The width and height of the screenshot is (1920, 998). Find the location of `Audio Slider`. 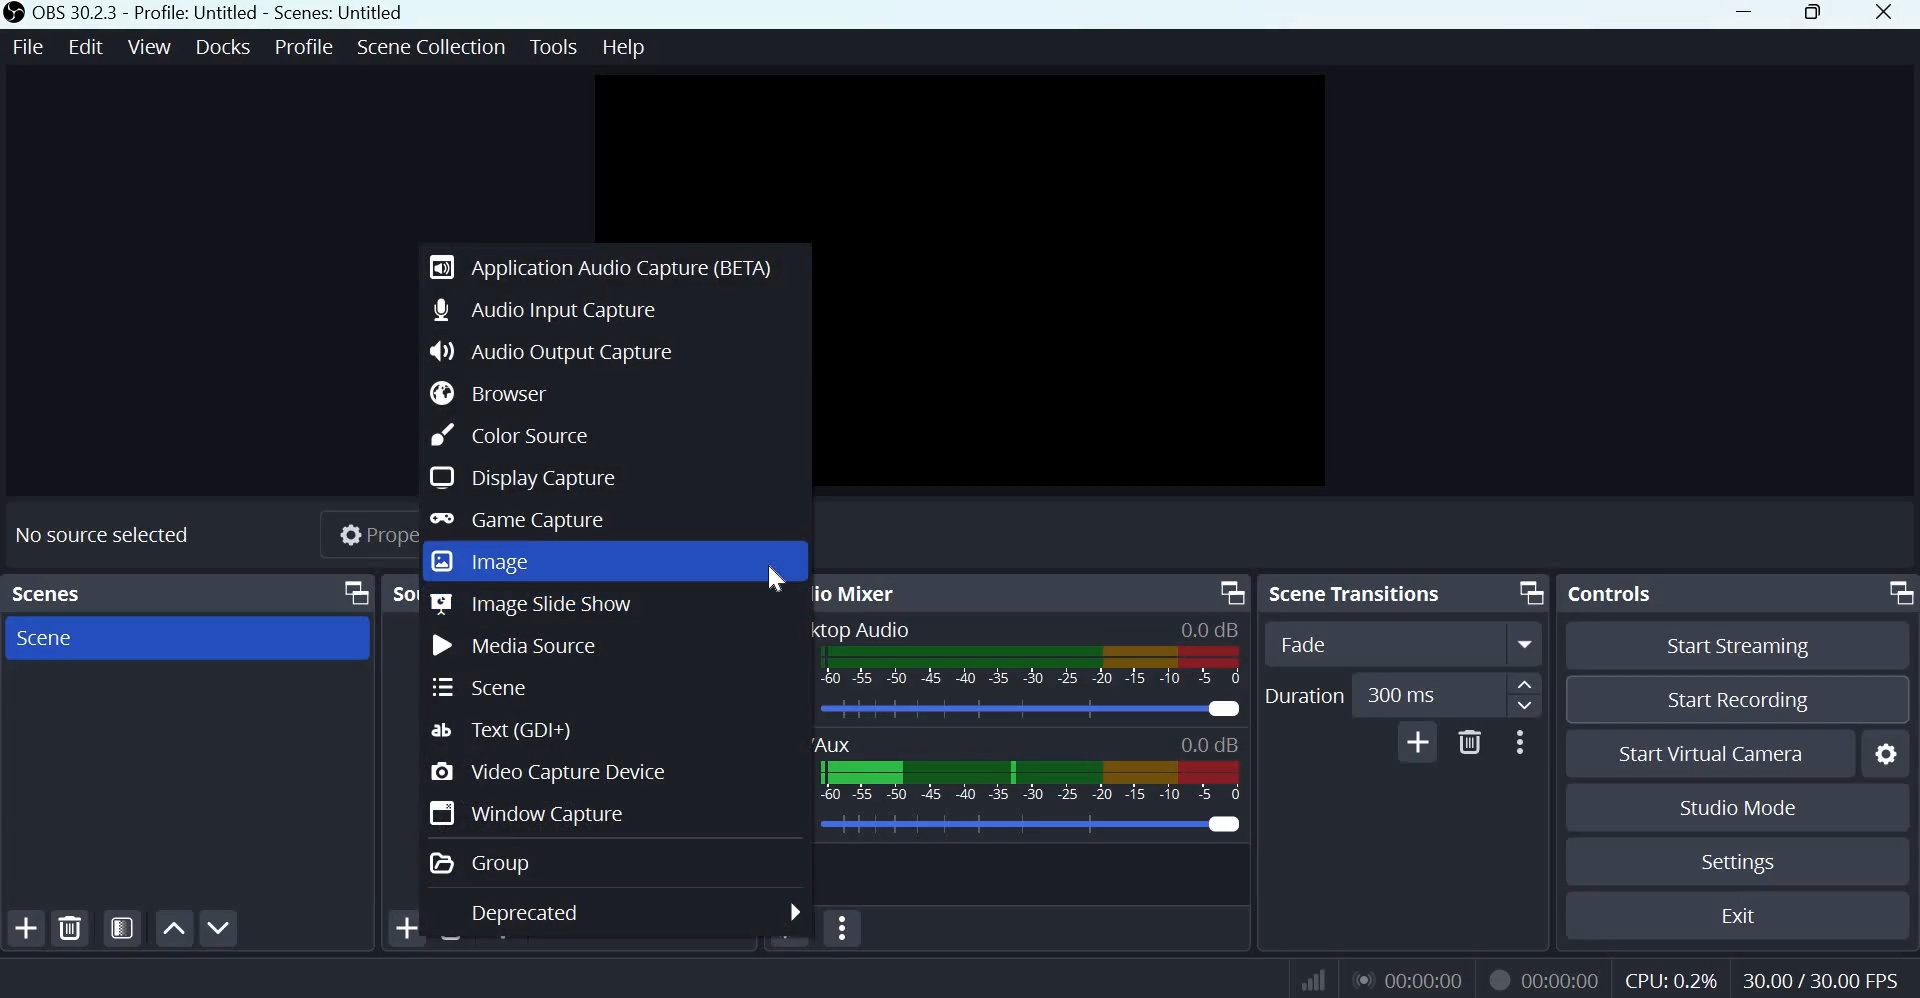

Audio Slider is located at coordinates (1034, 826).